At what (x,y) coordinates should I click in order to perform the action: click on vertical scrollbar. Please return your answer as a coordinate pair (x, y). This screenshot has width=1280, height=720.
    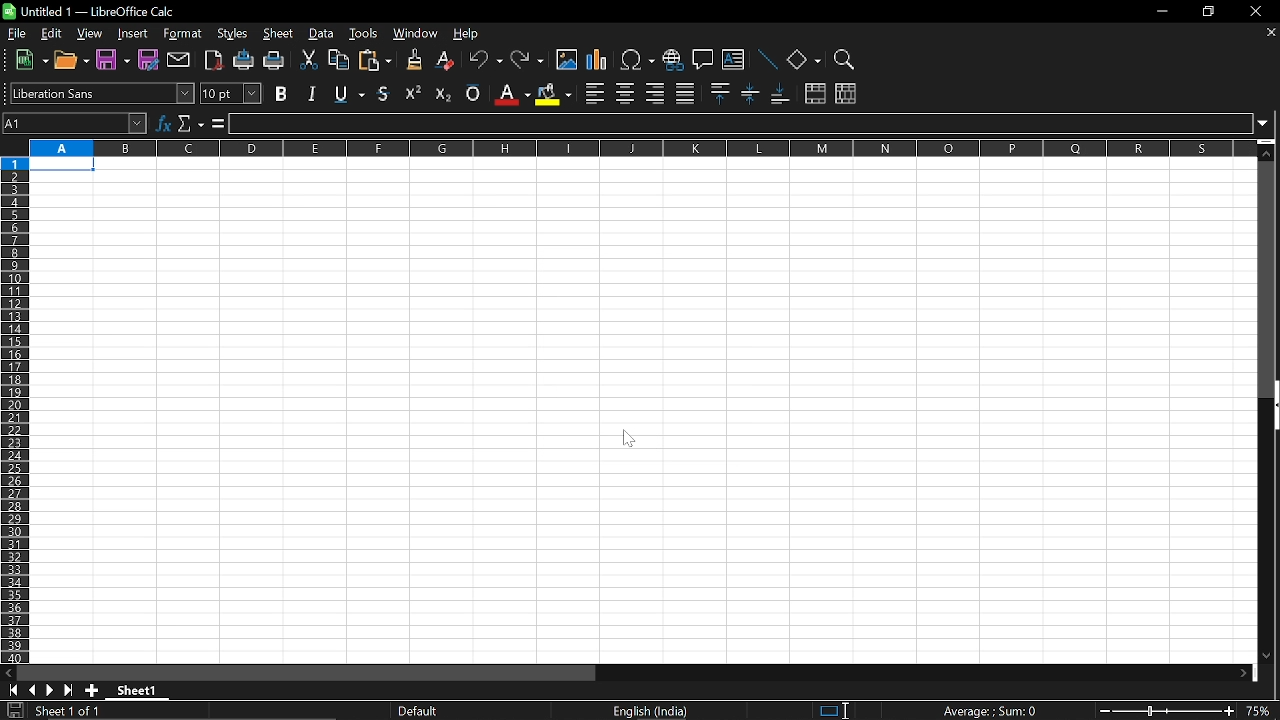
    Looking at the image, I should click on (1272, 407).